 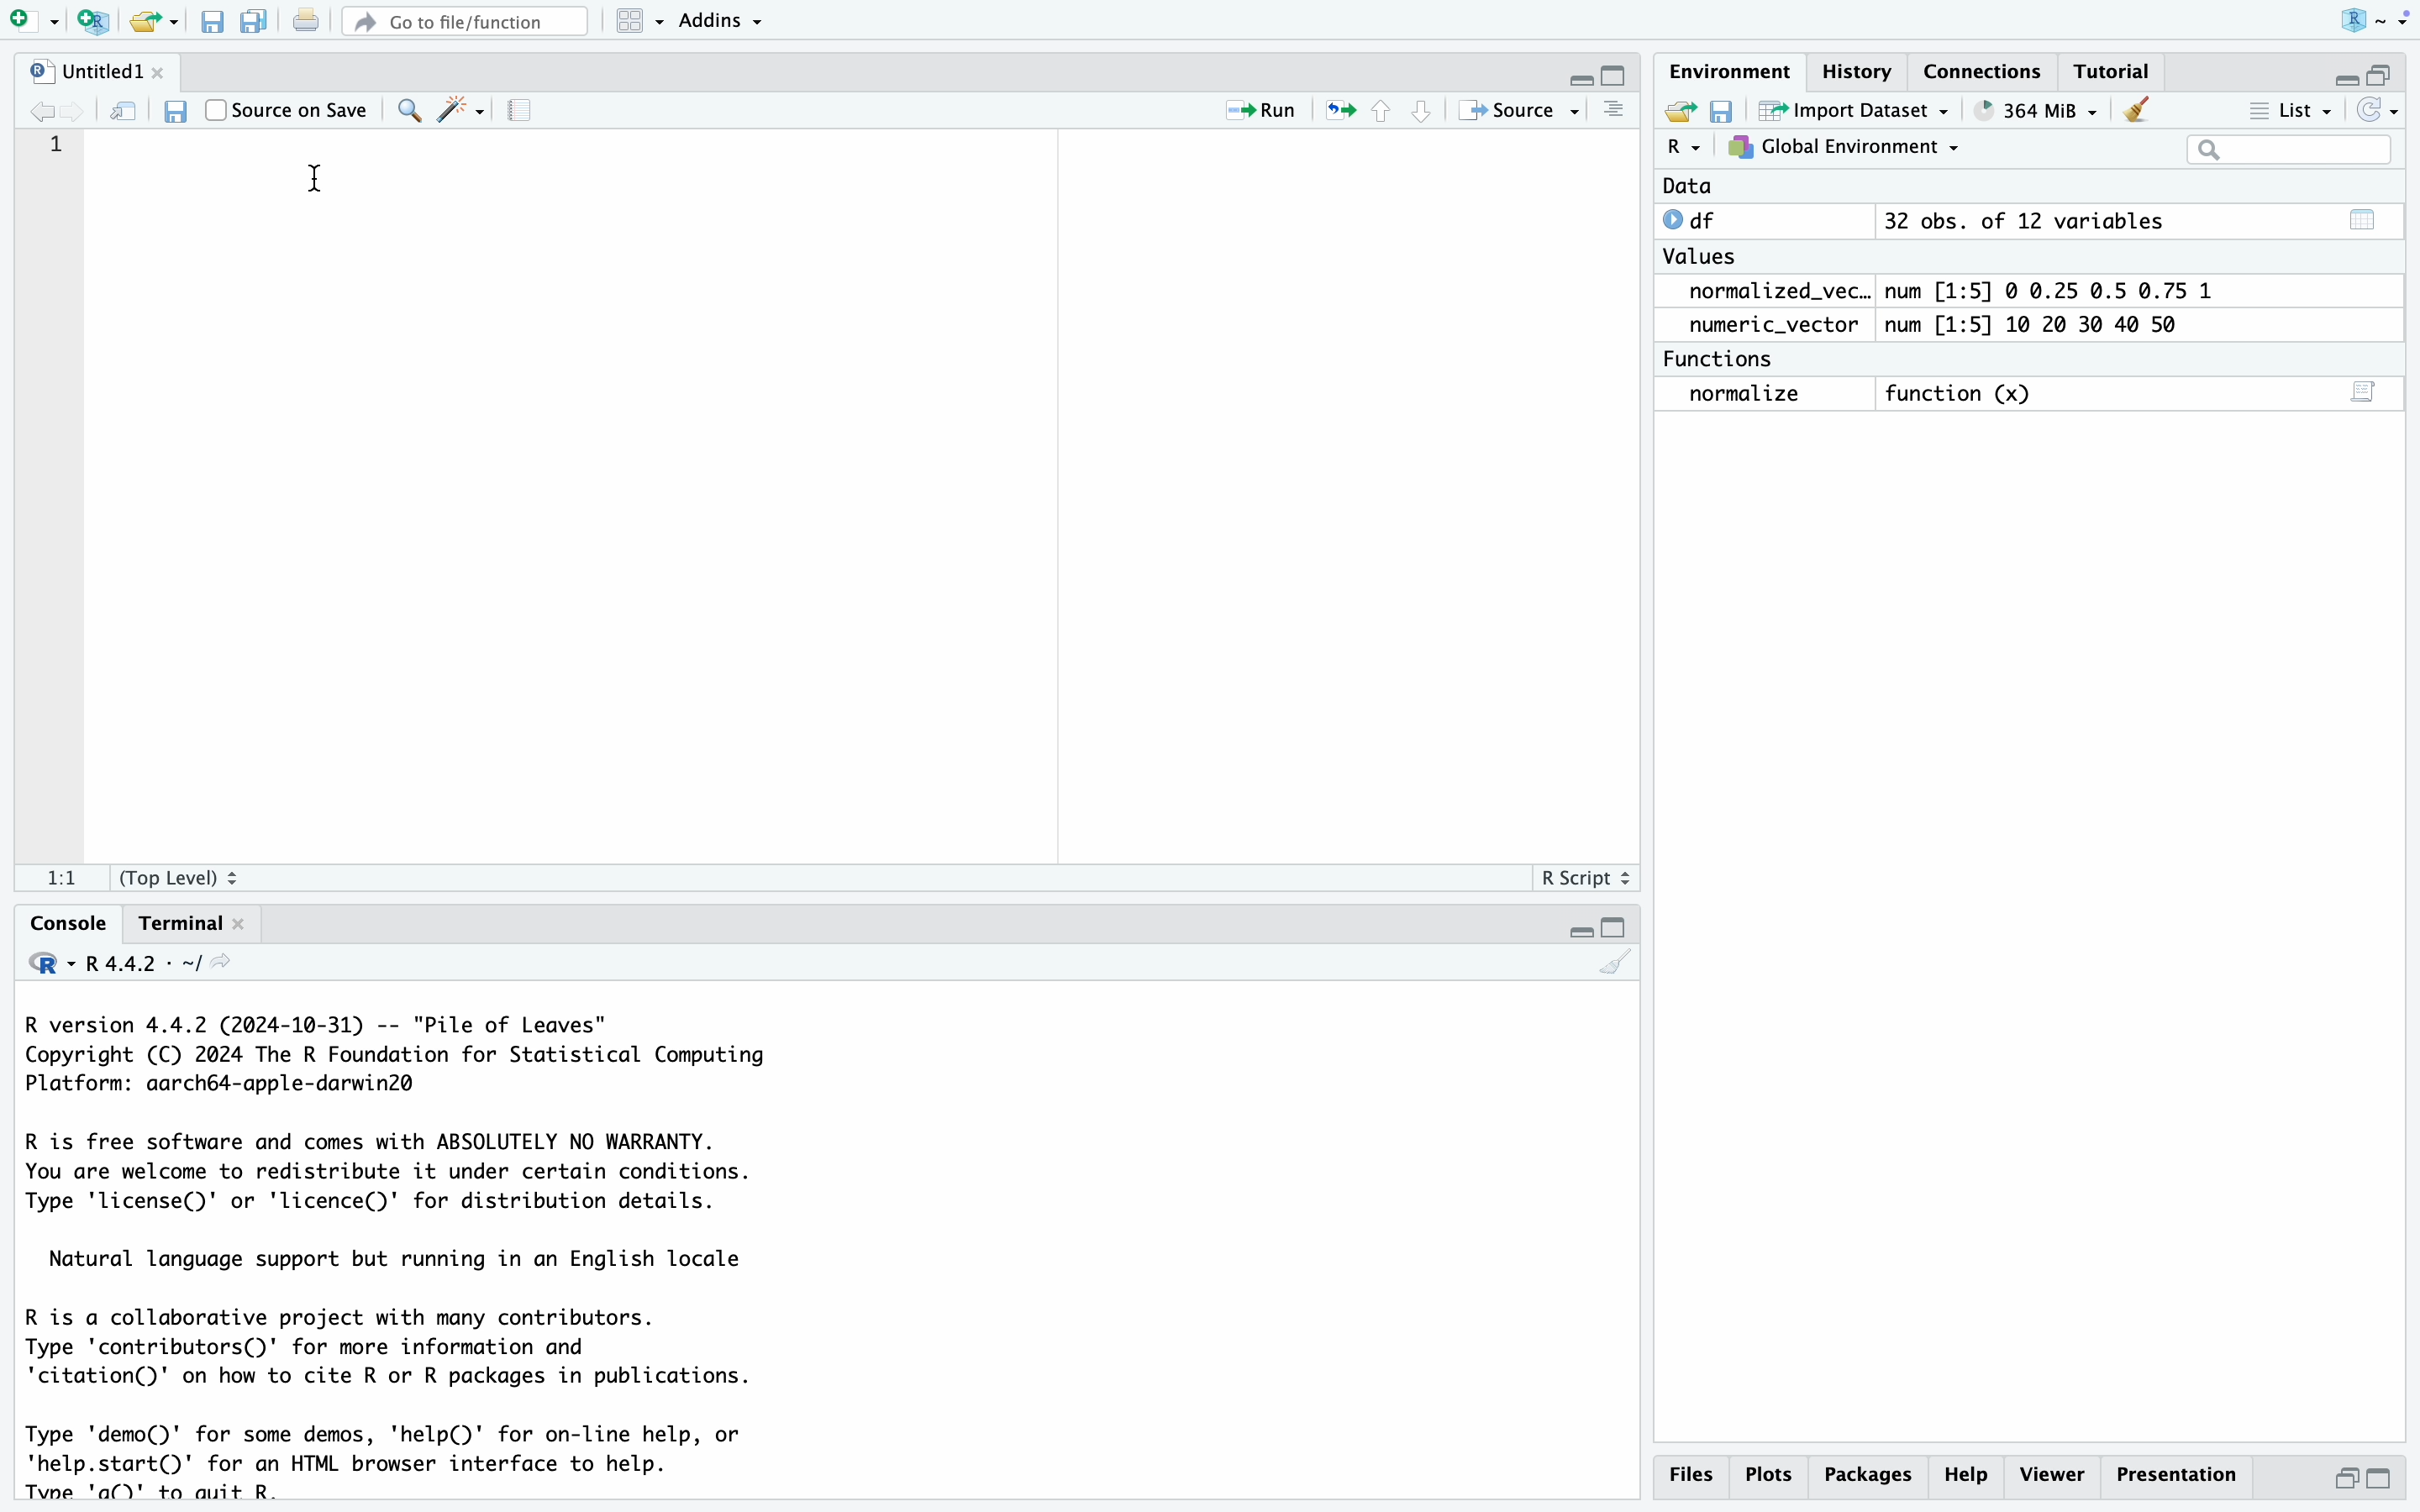 What do you see at coordinates (411, 1254) in the screenshot?
I see `Code` at bounding box center [411, 1254].